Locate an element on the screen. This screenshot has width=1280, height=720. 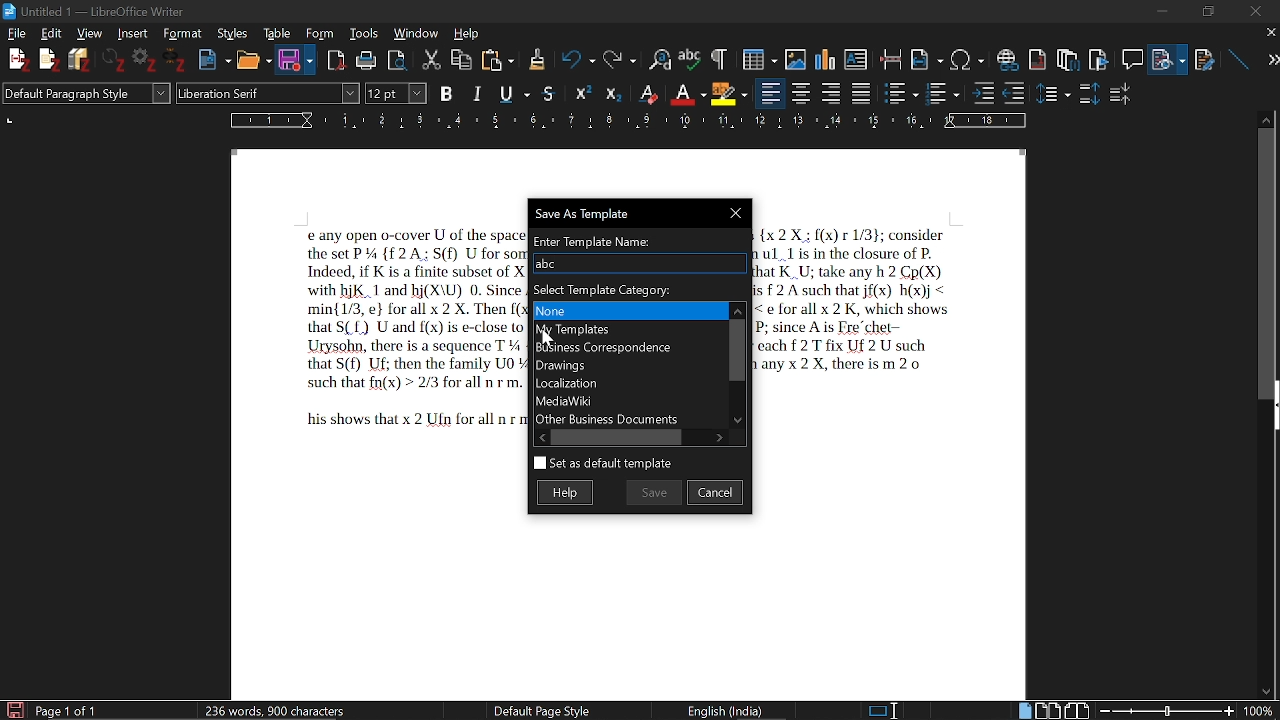
236 words, 900 characters is located at coordinates (276, 707).